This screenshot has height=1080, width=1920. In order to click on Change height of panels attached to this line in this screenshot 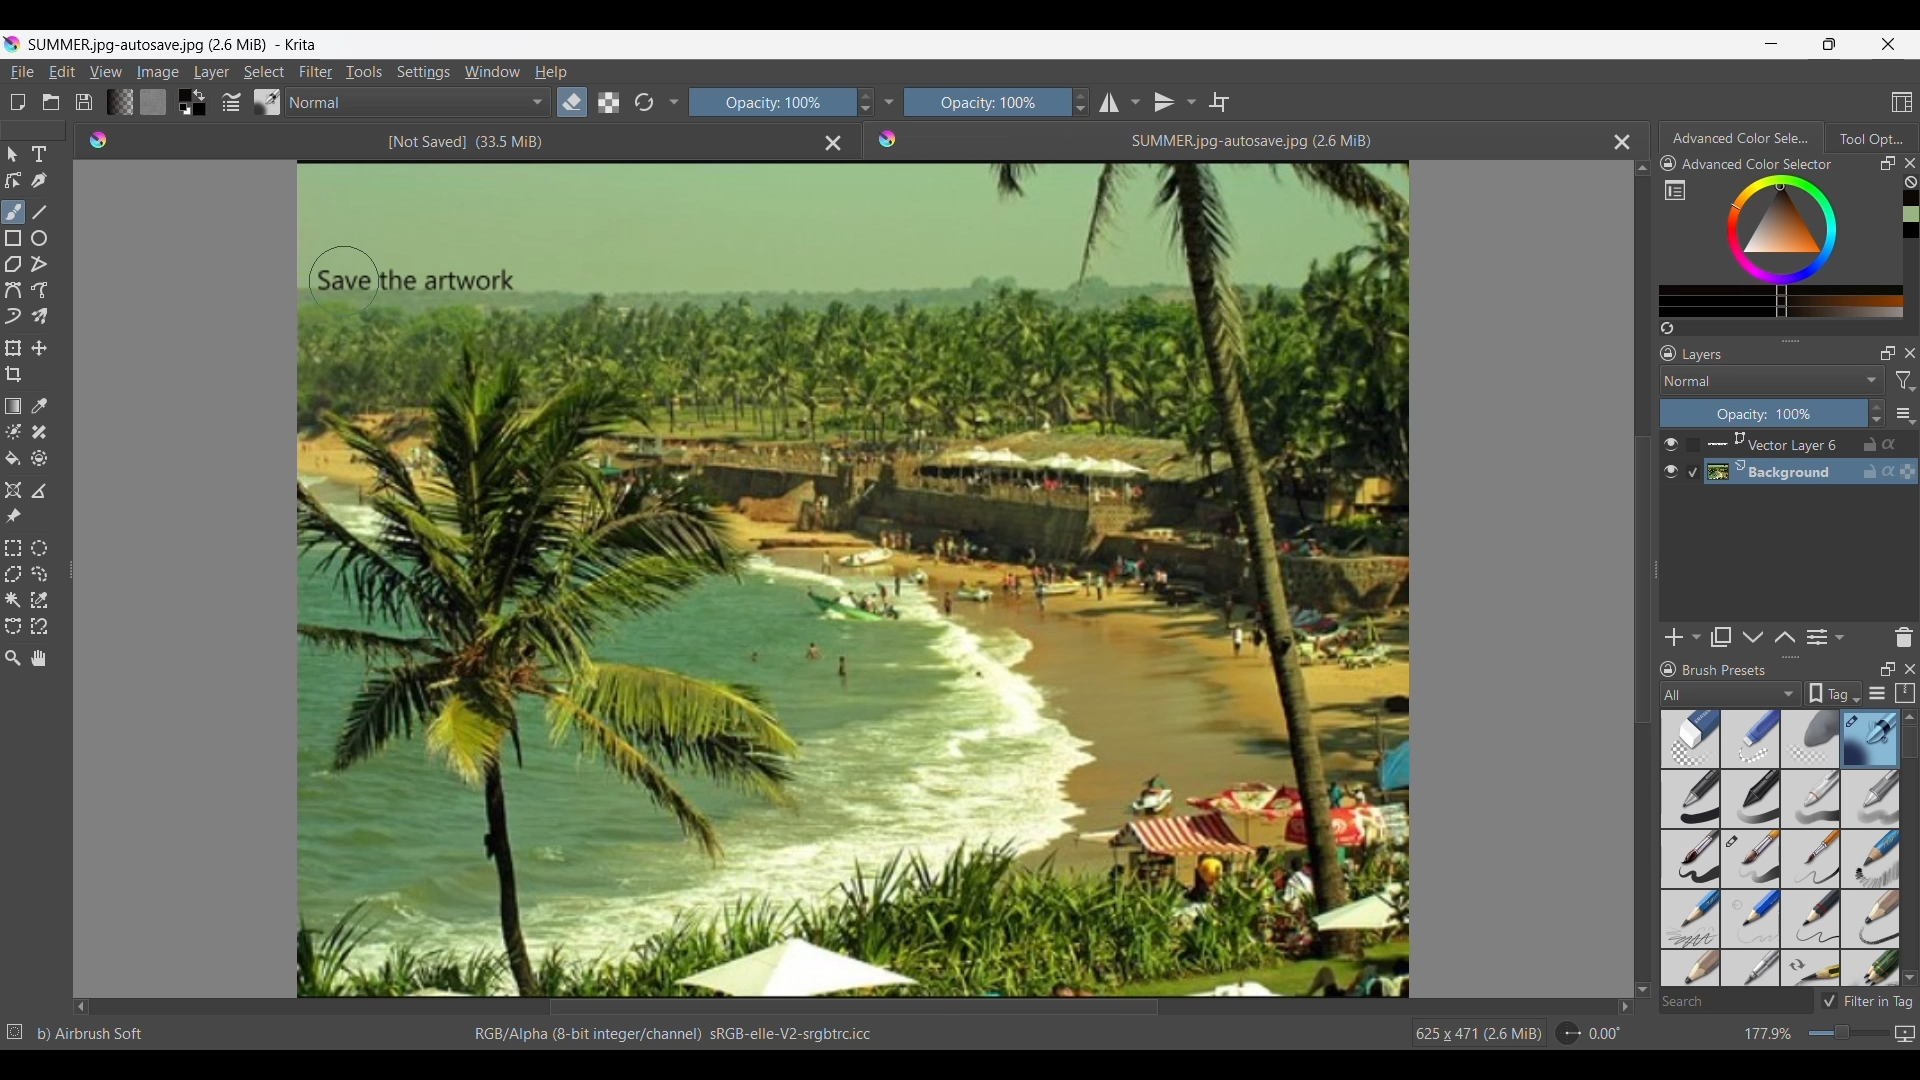, I will do `click(1789, 340)`.